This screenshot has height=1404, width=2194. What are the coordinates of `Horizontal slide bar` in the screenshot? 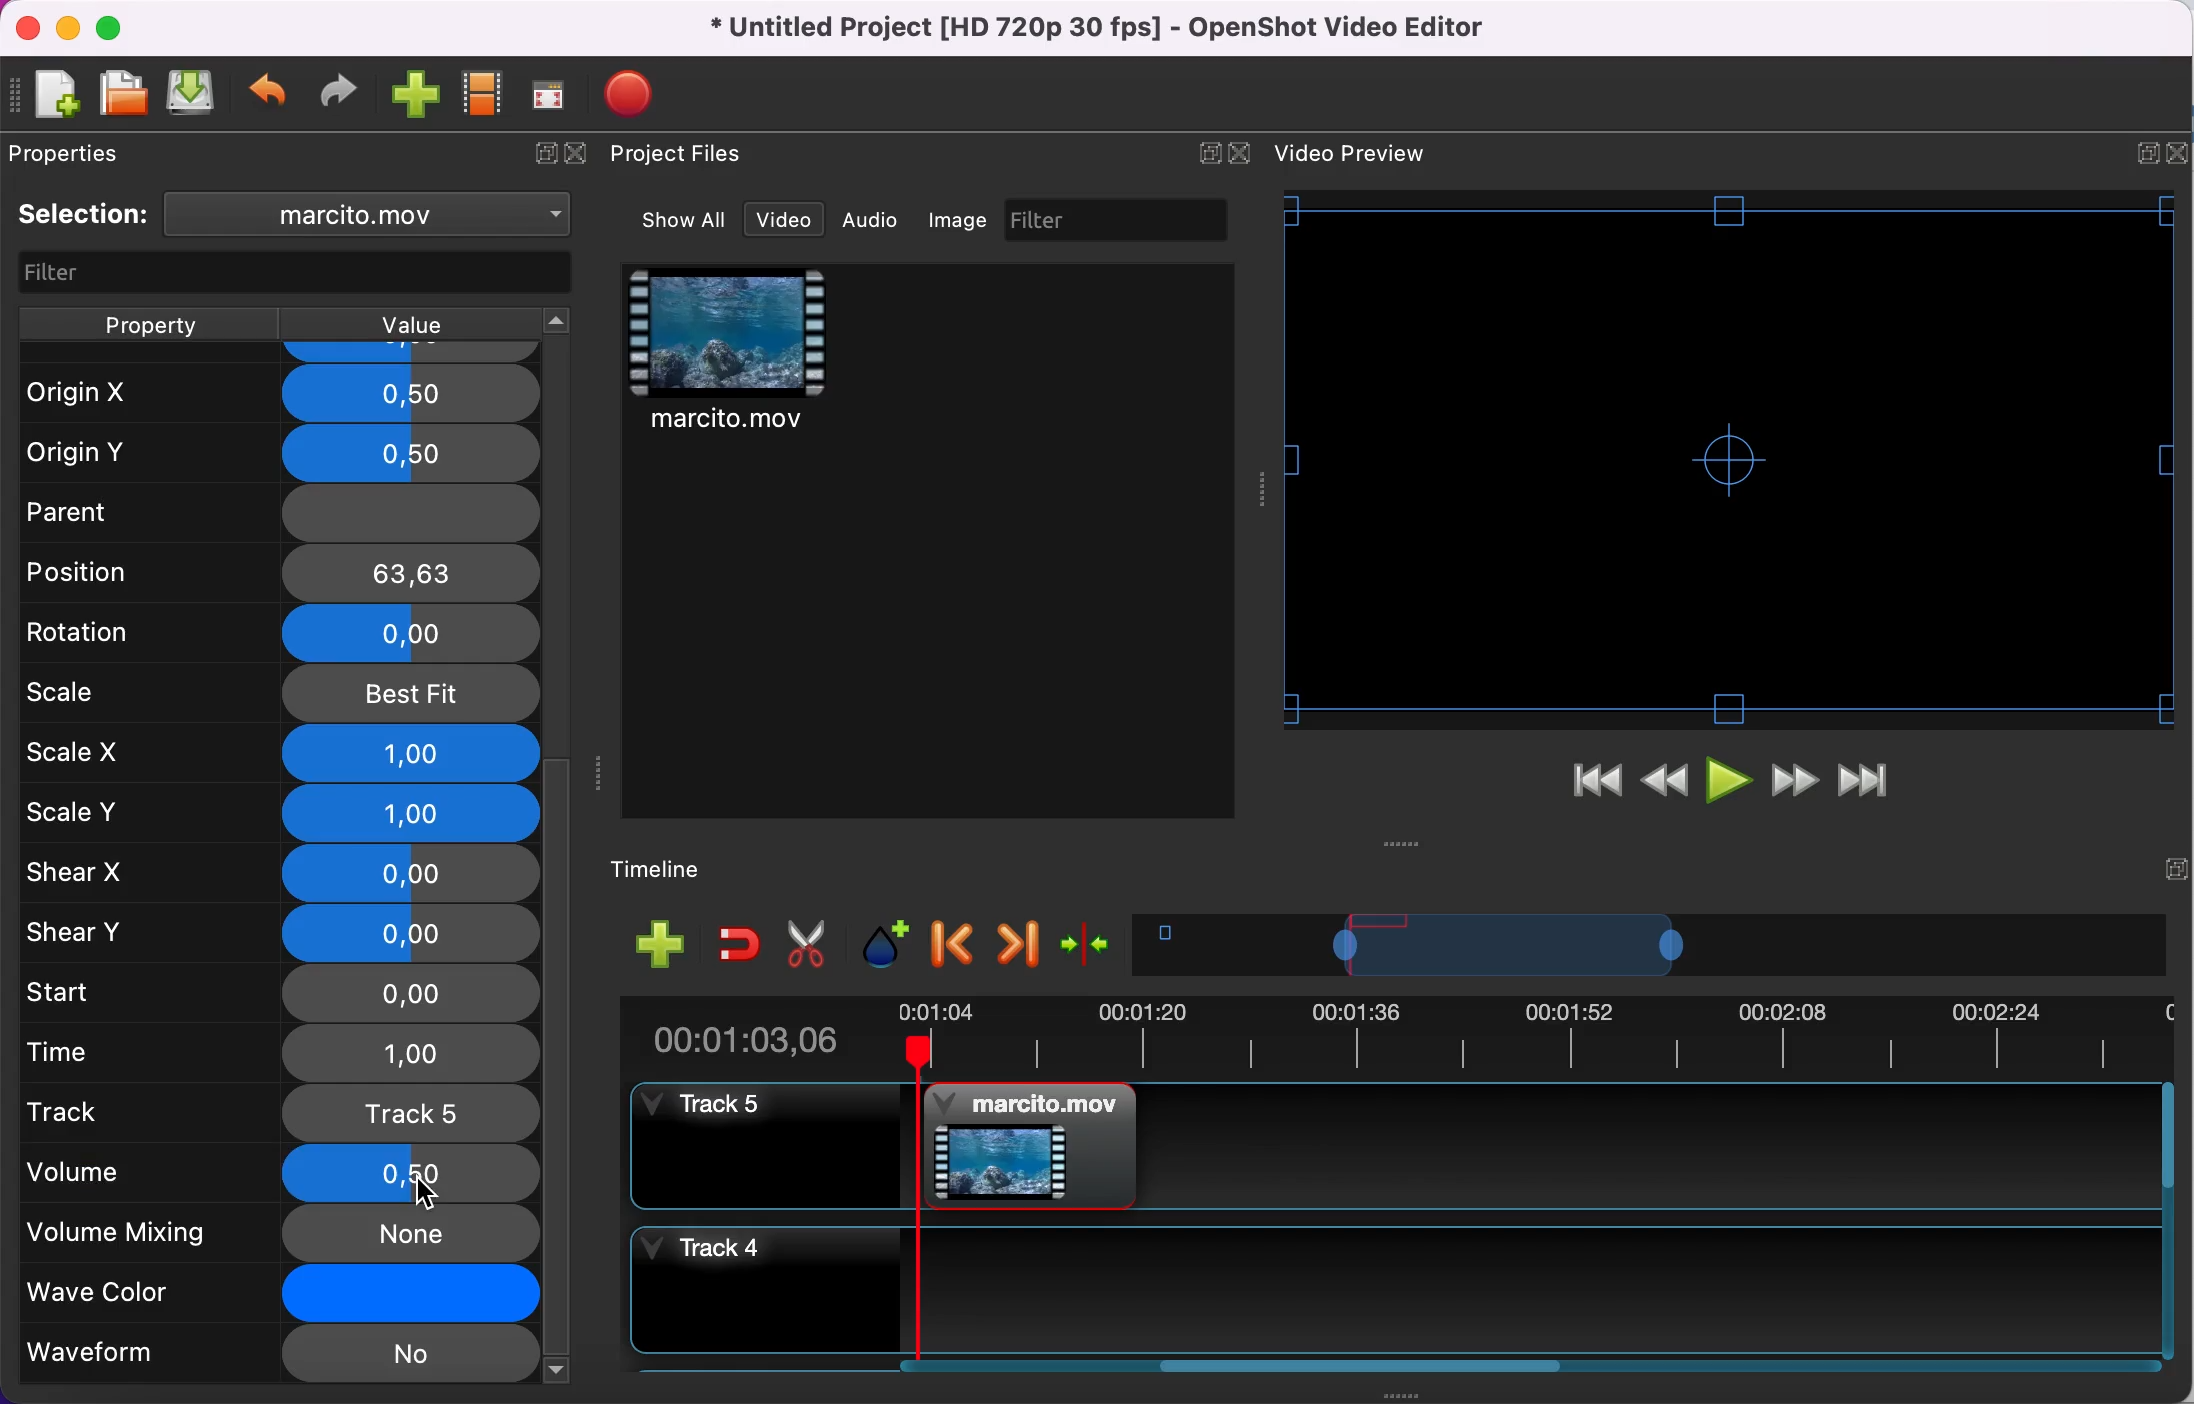 It's located at (1363, 1365).